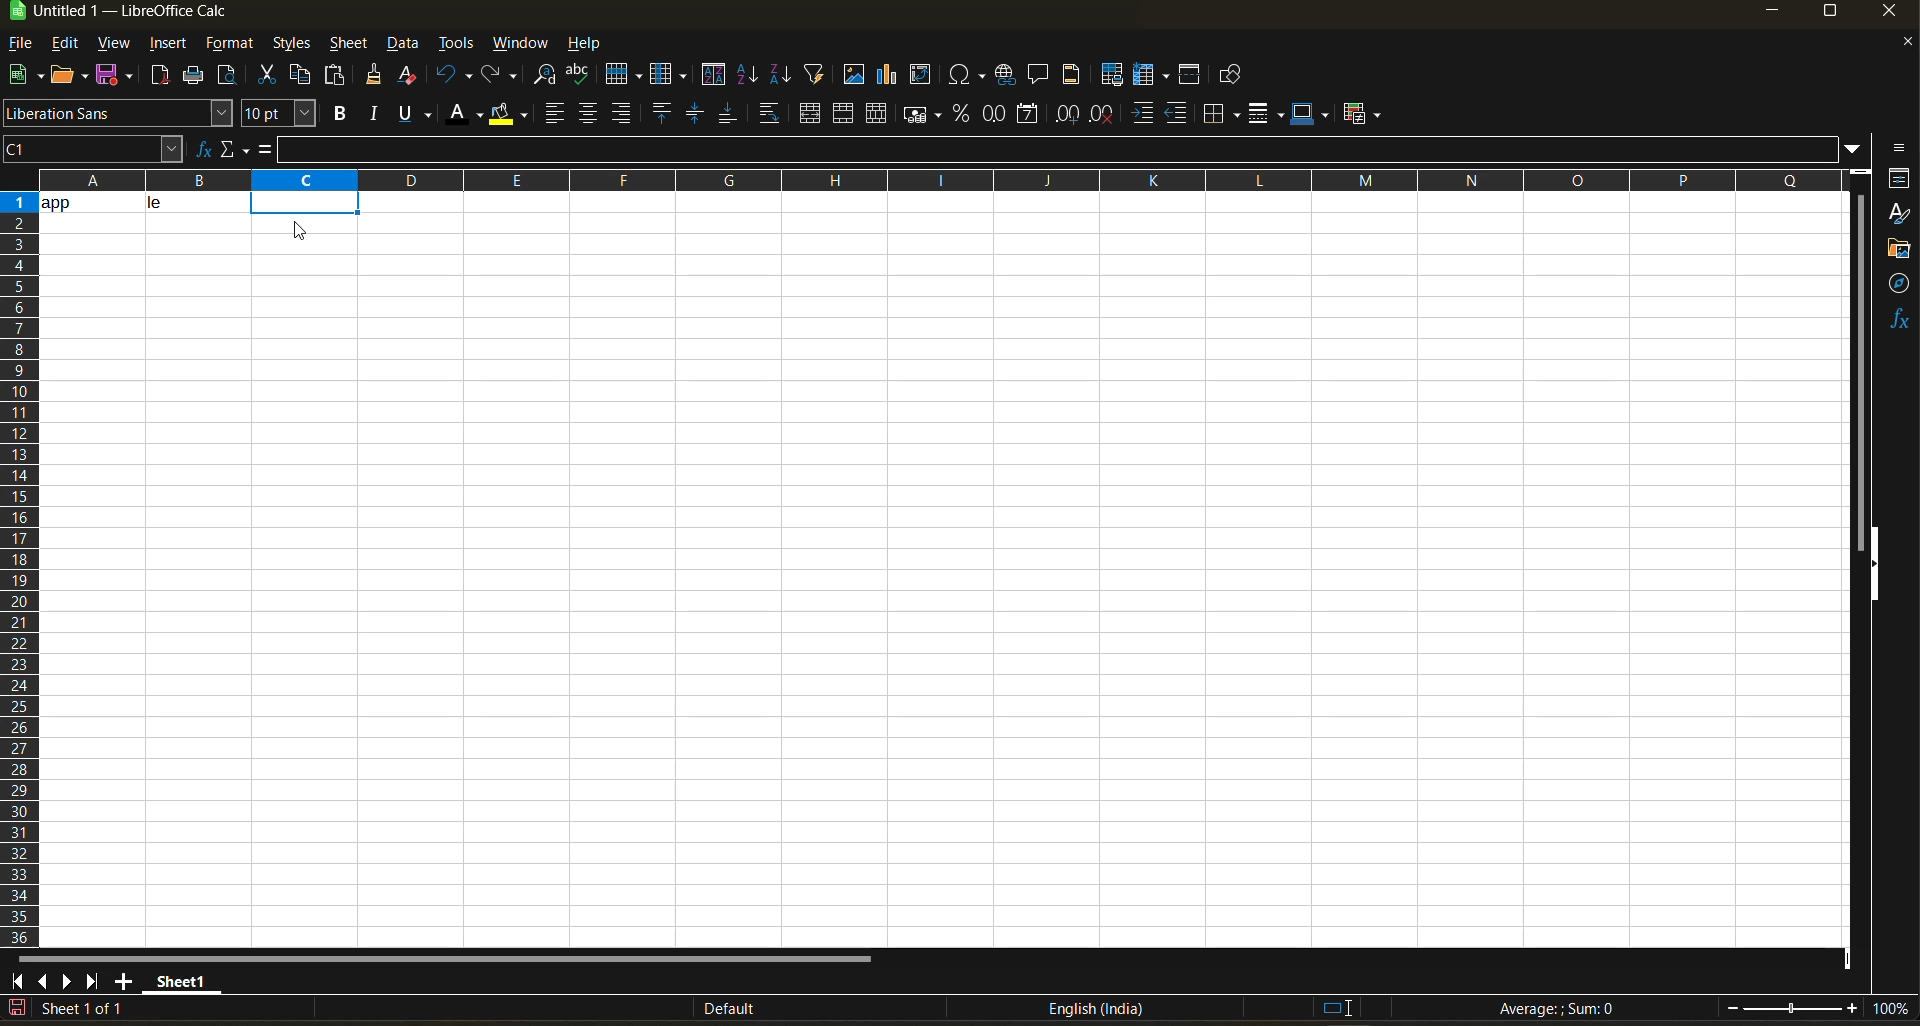 This screenshot has width=1920, height=1026. Describe the element at coordinates (197, 149) in the screenshot. I see `function wizard` at that location.